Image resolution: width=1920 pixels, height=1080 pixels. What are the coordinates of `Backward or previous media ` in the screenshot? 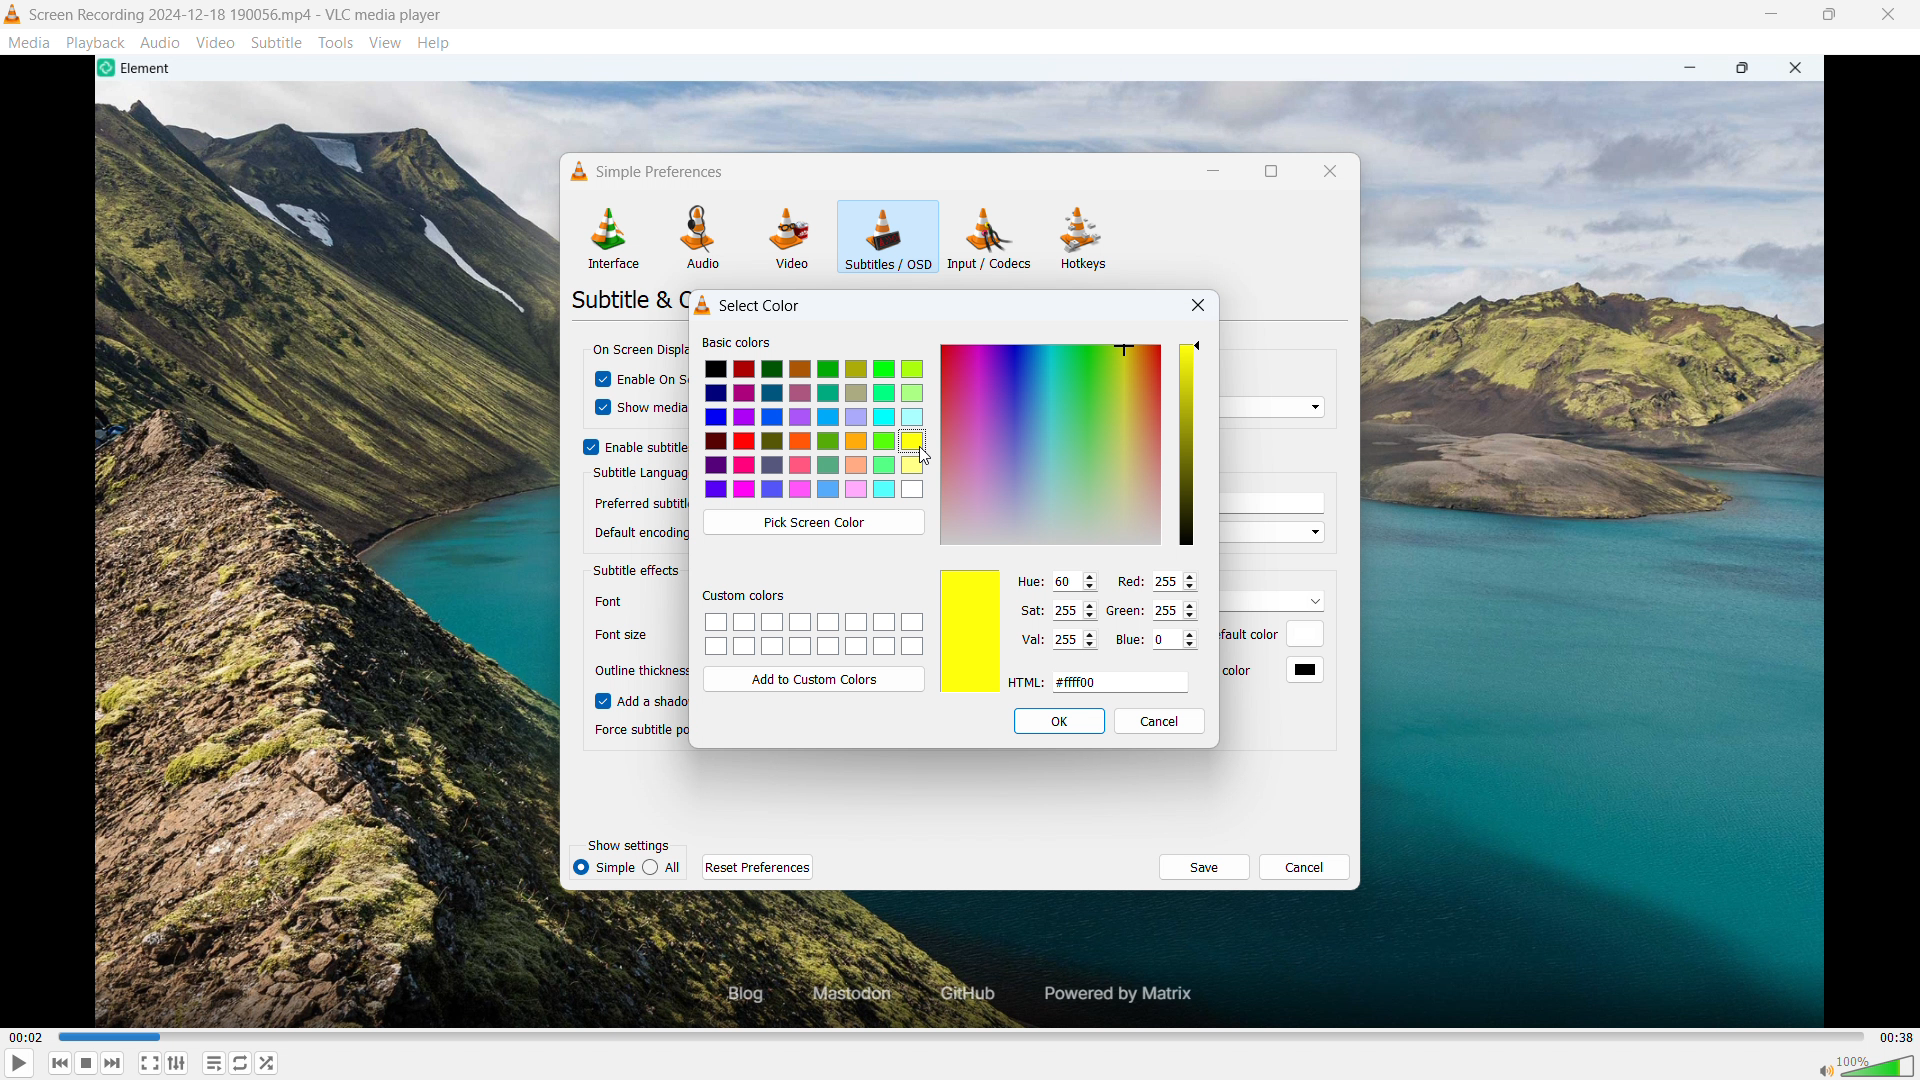 It's located at (113, 1063).